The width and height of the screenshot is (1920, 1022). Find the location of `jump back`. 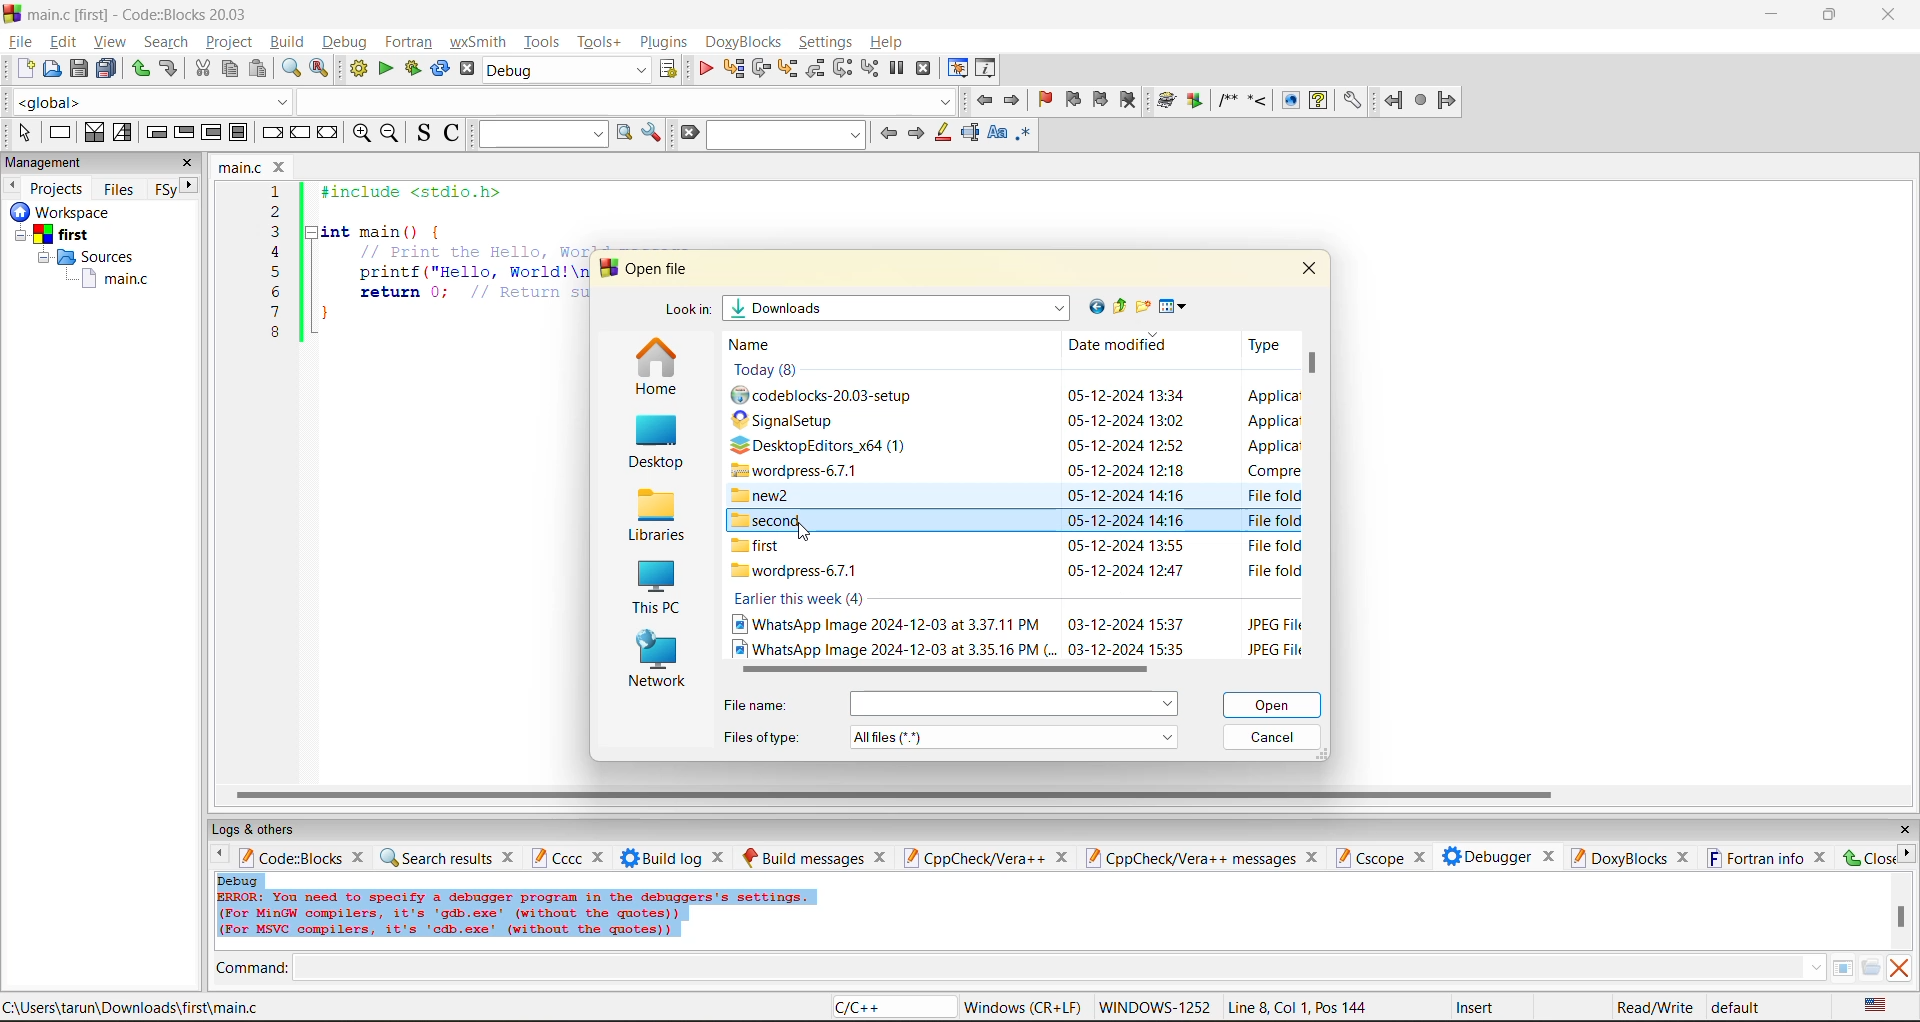

jump back is located at coordinates (982, 100).